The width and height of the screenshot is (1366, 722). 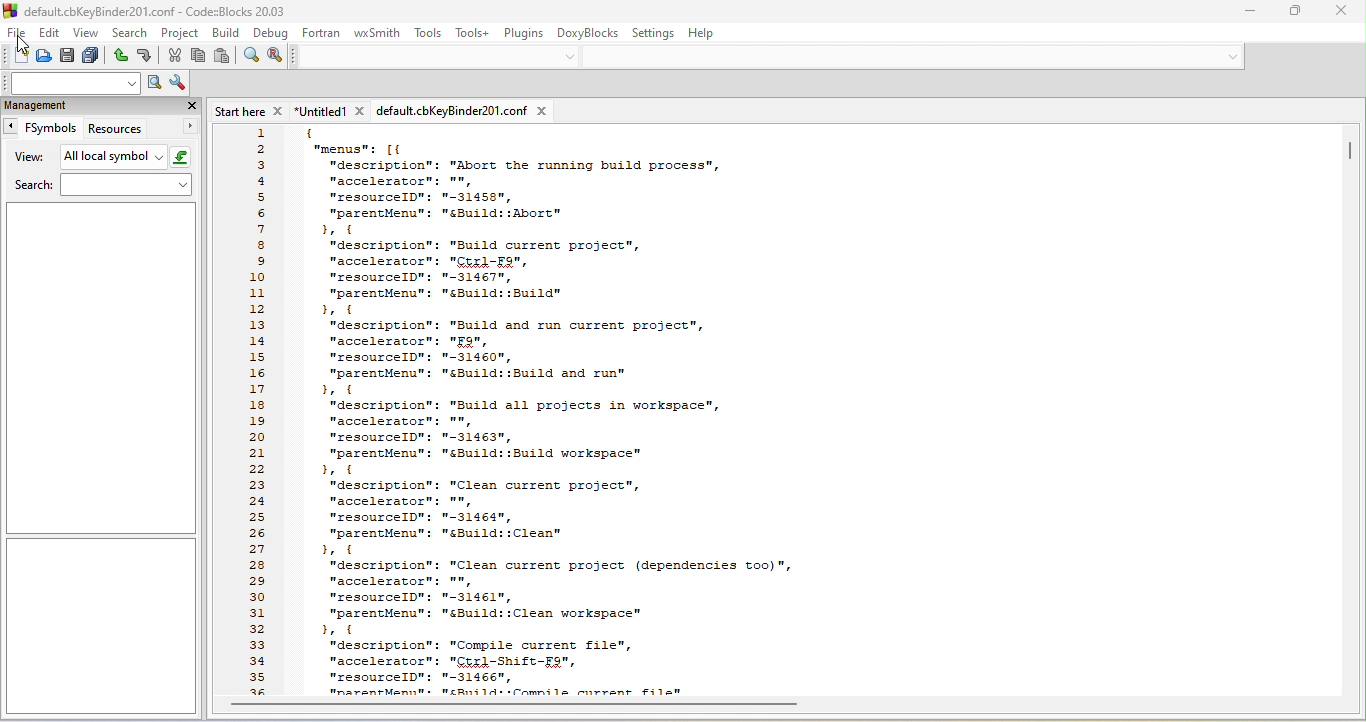 I want to click on all local symbol, so click(x=127, y=157).